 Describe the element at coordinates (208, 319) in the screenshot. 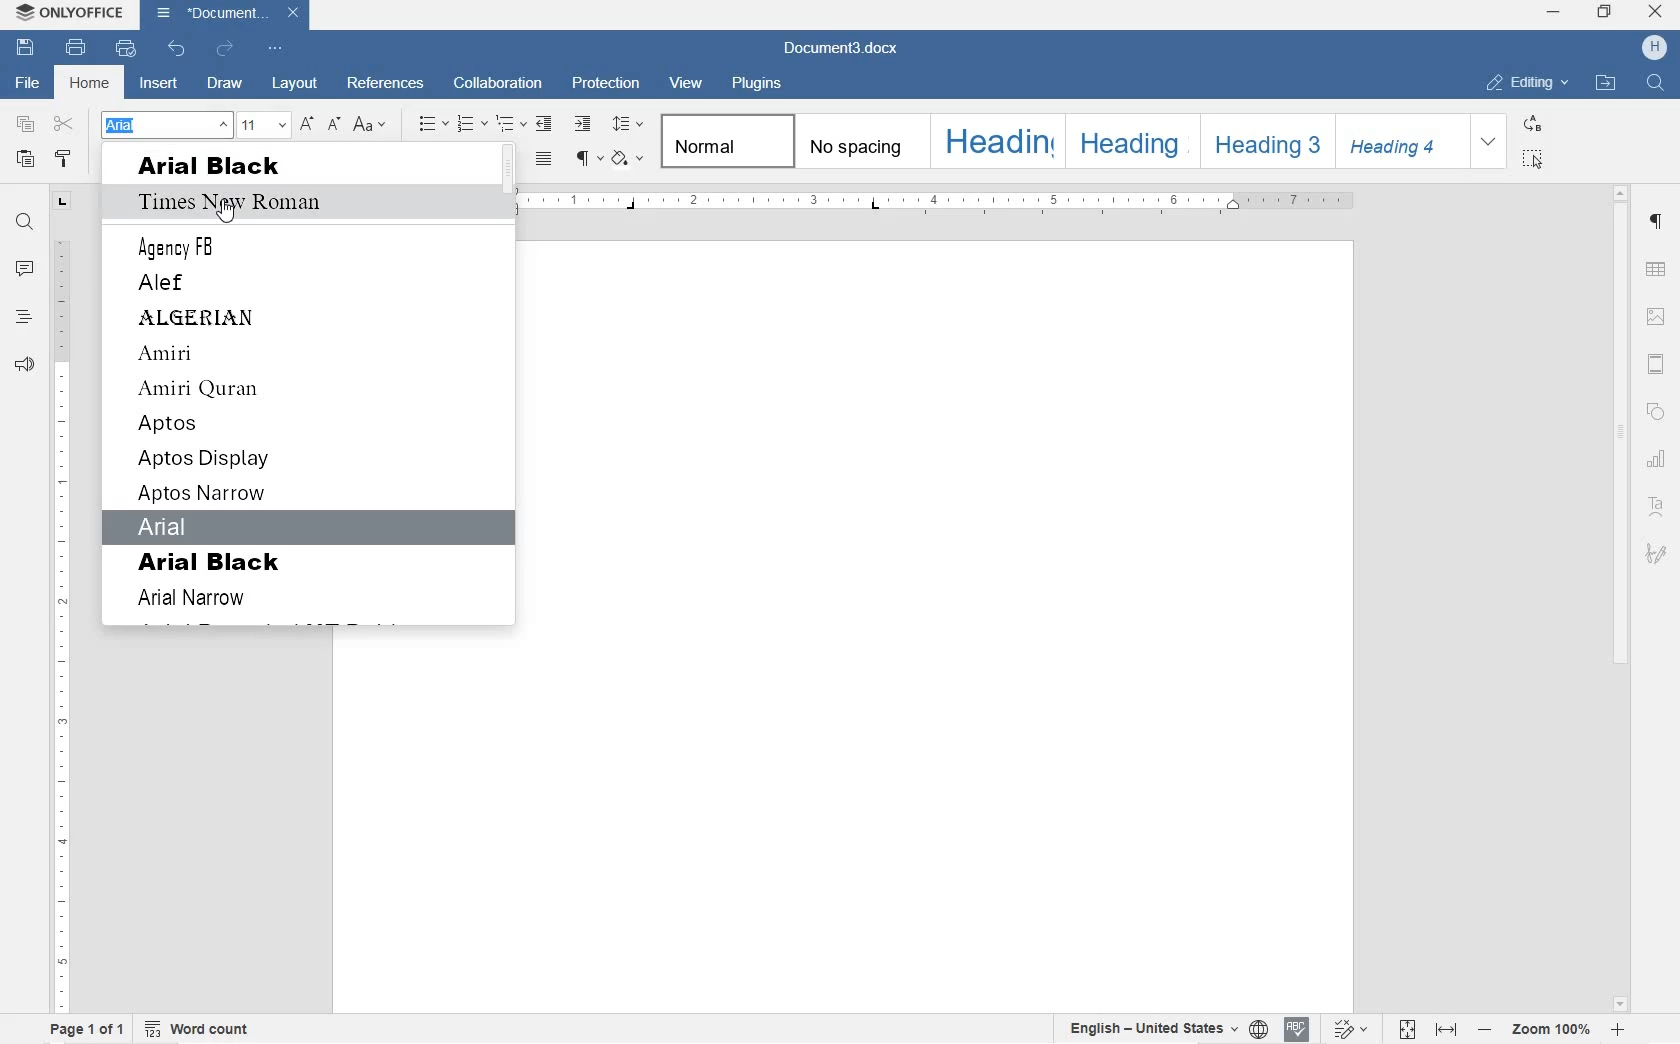

I see `algerian` at that location.